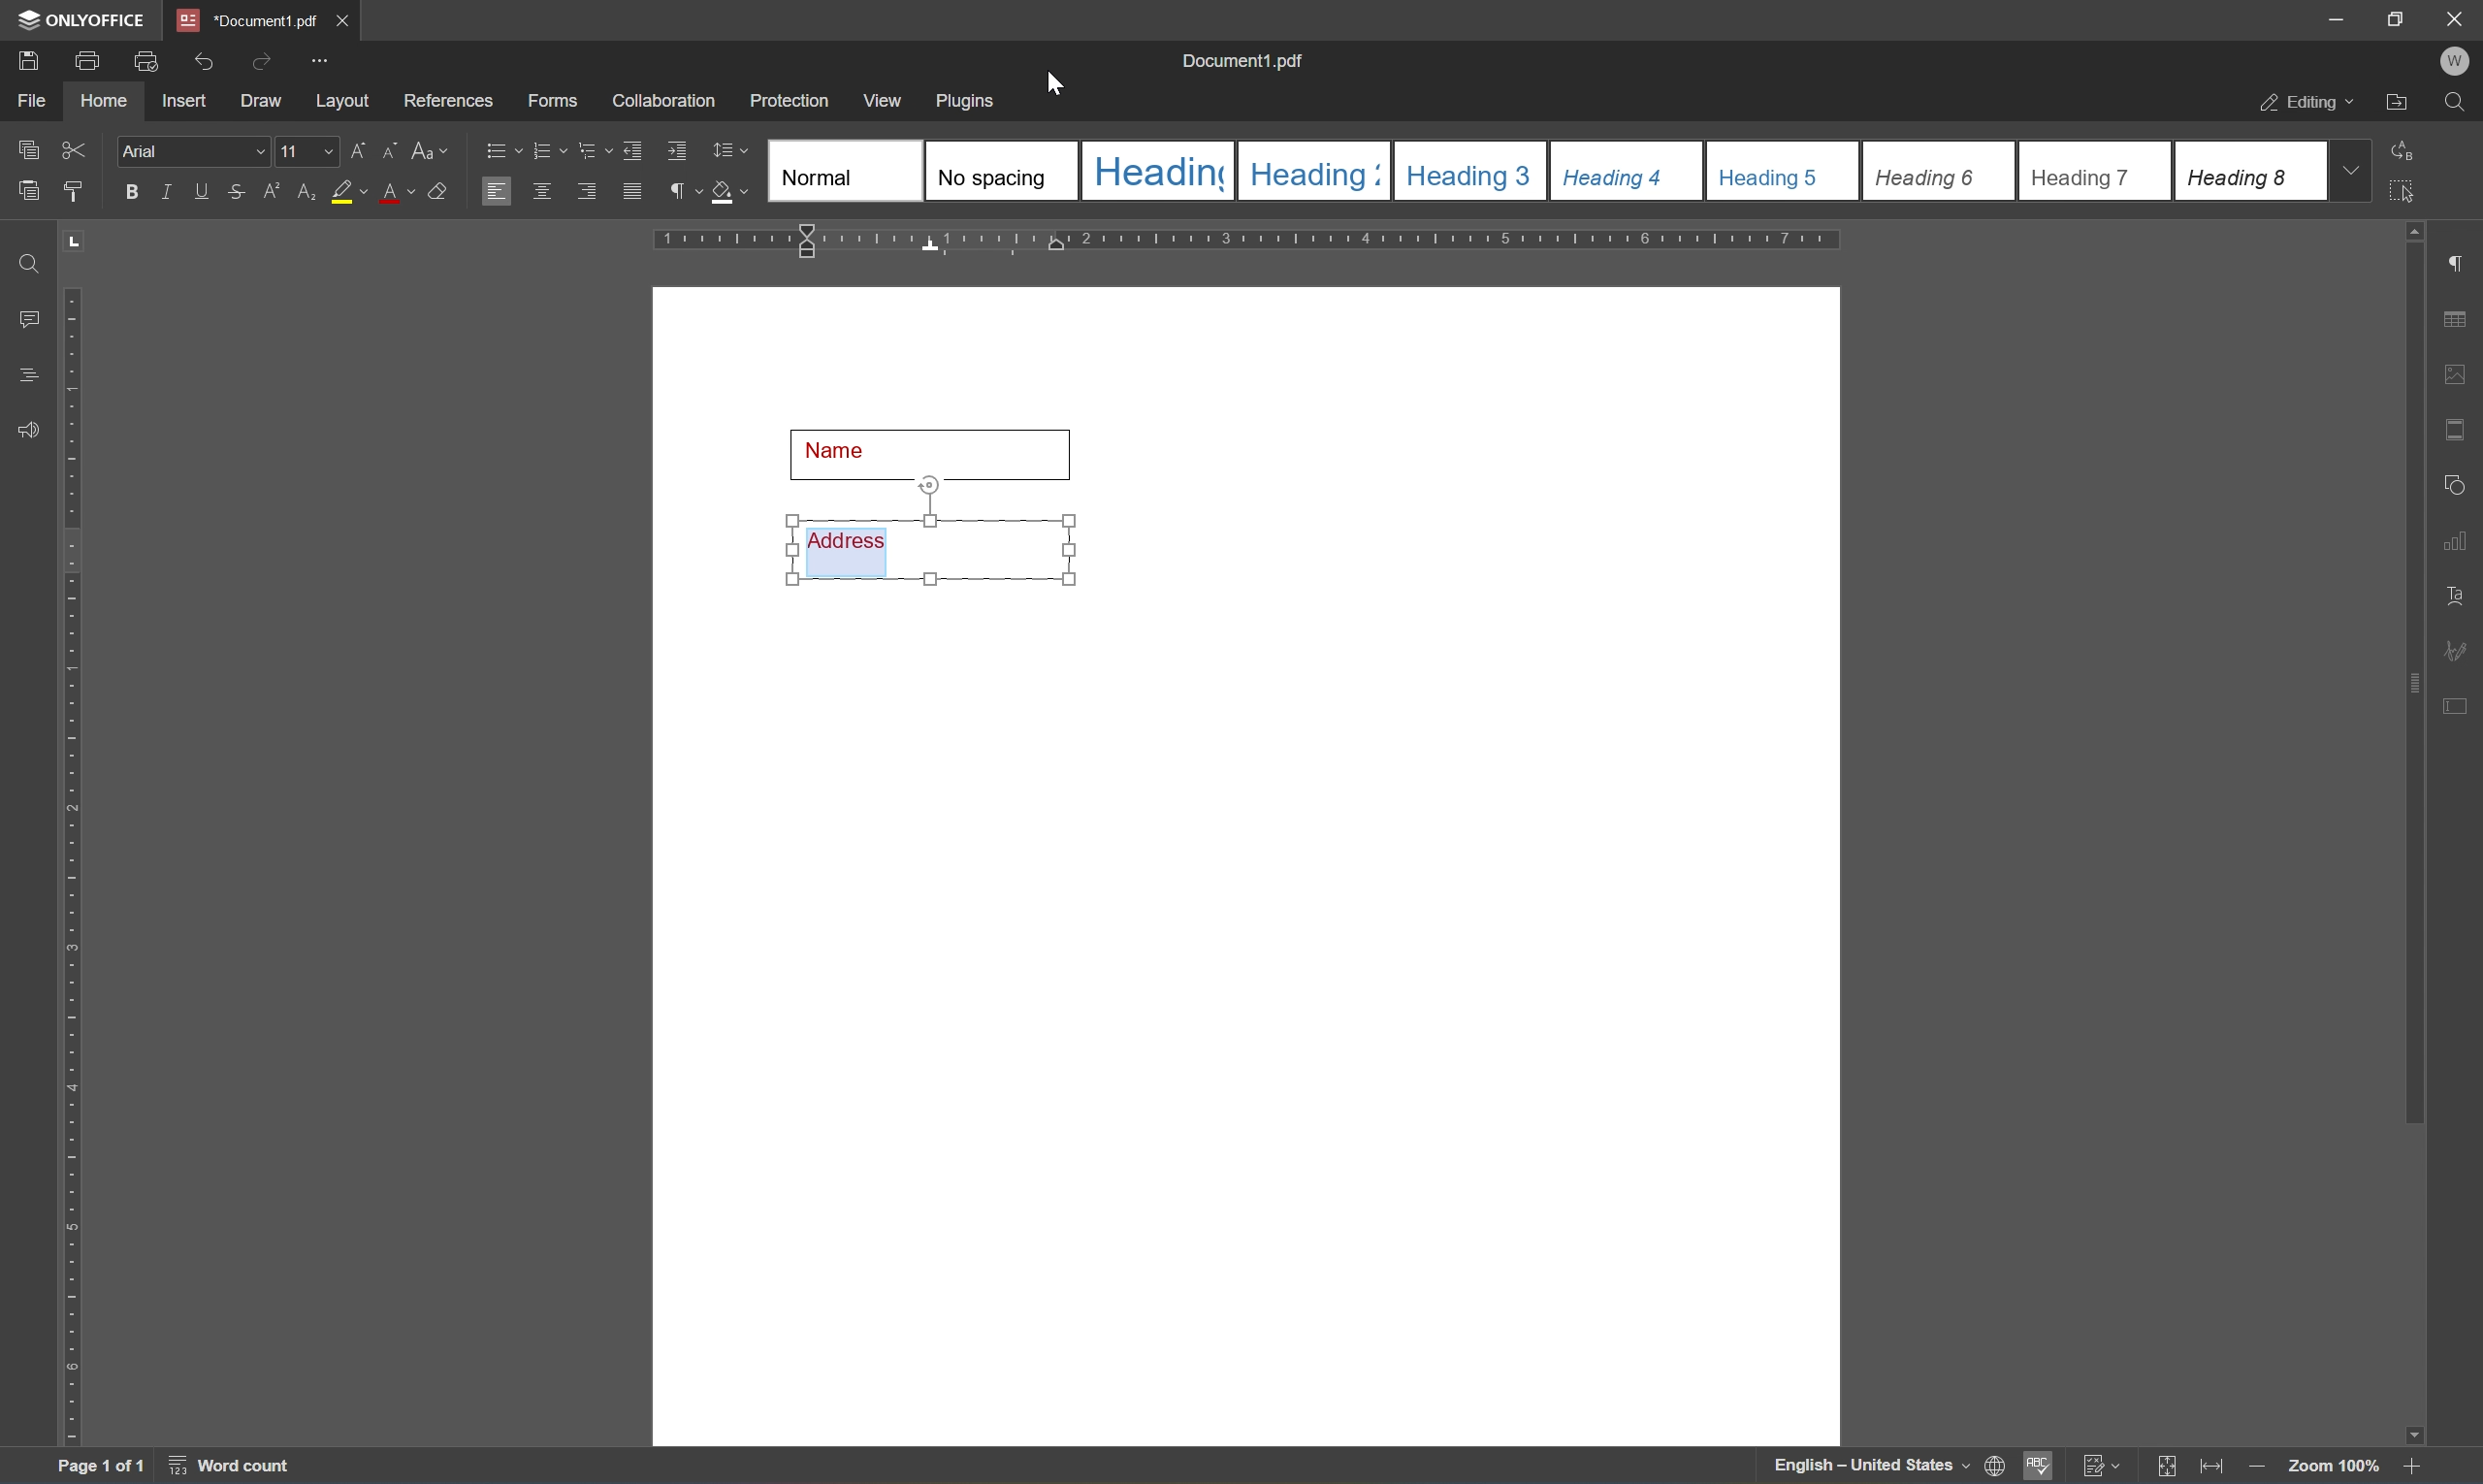 The height and width of the screenshot is (1484, 2483). What do you see at coordinates (73, 191) in the screenshot?
I see `copy style` at bounding box center [73, 191].